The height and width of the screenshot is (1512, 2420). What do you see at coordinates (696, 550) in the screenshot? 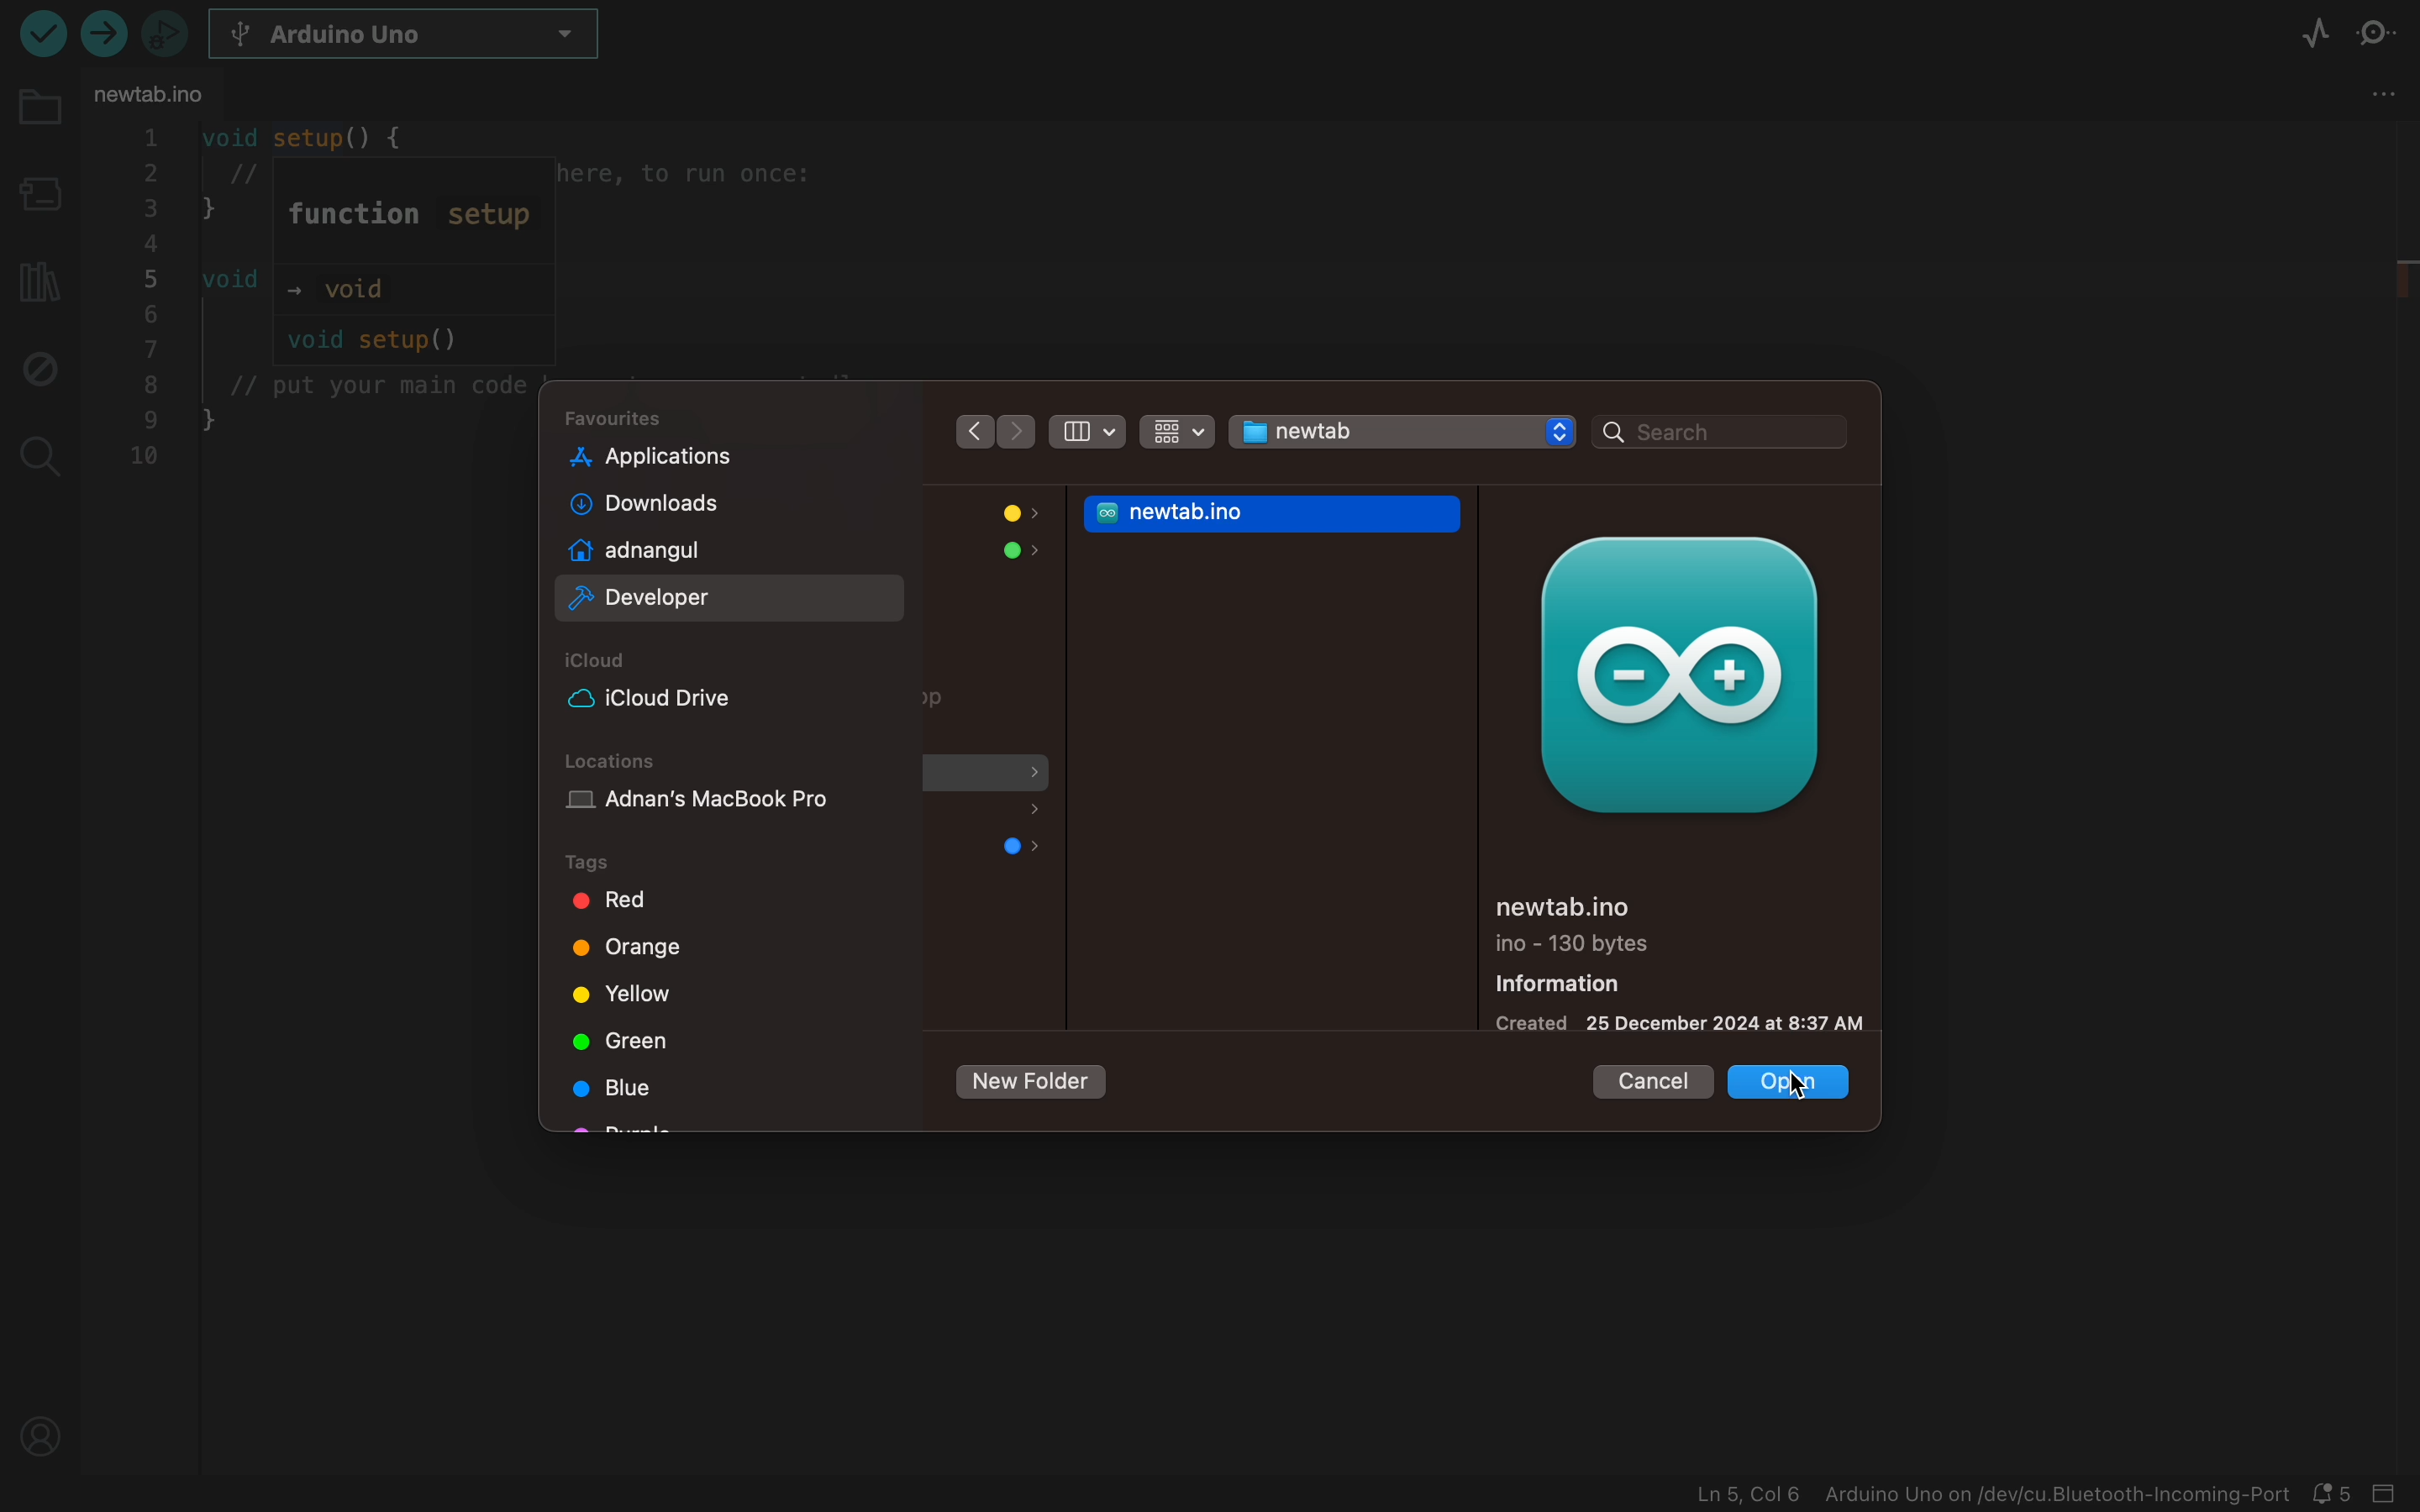
I see `adnan` at bounding box center [696, 550].